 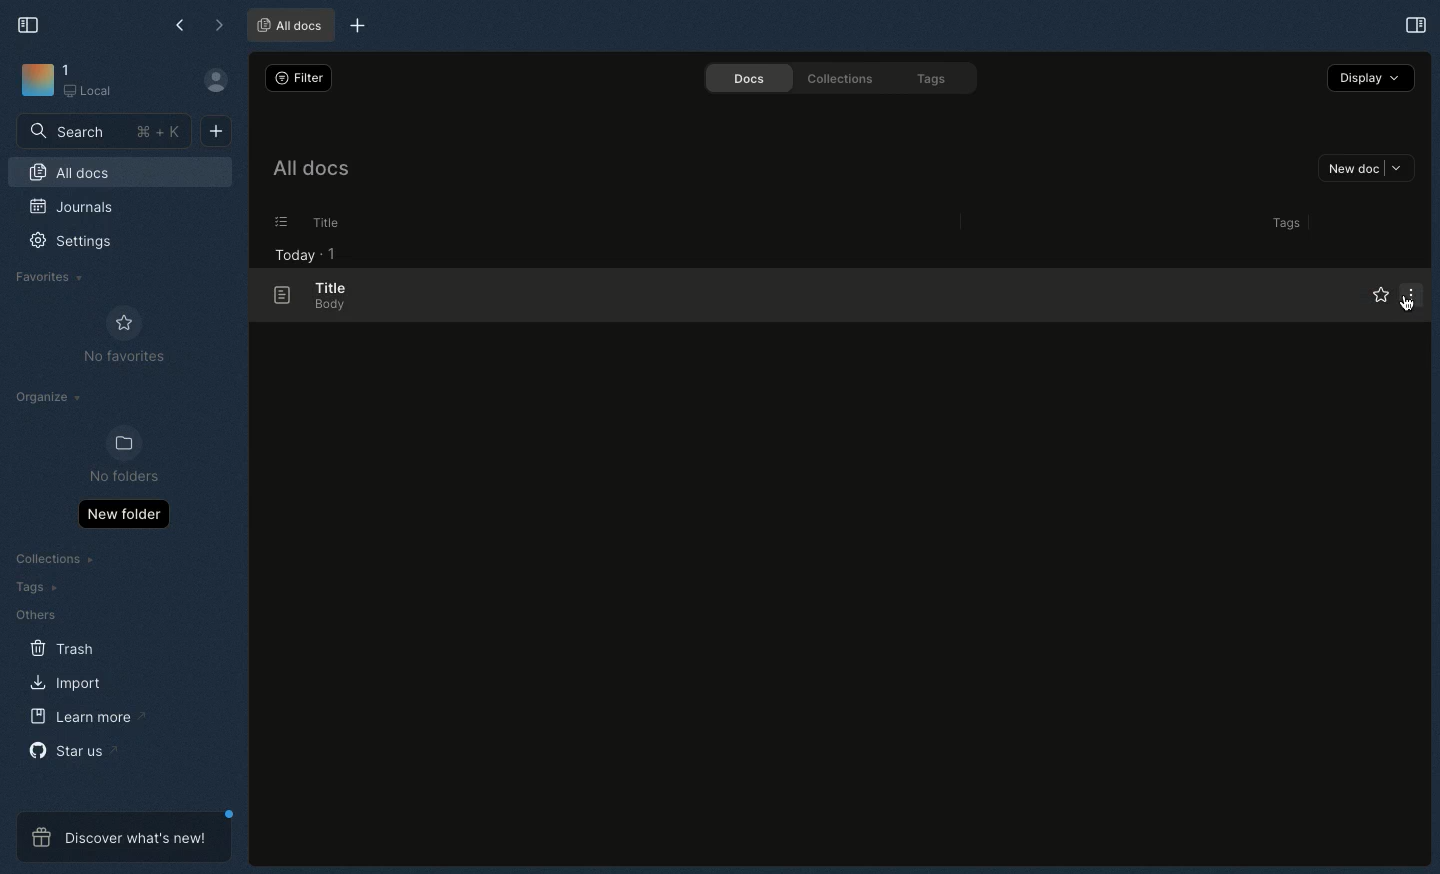 I want to click on Discover what's new, so click(x=124, y=837).